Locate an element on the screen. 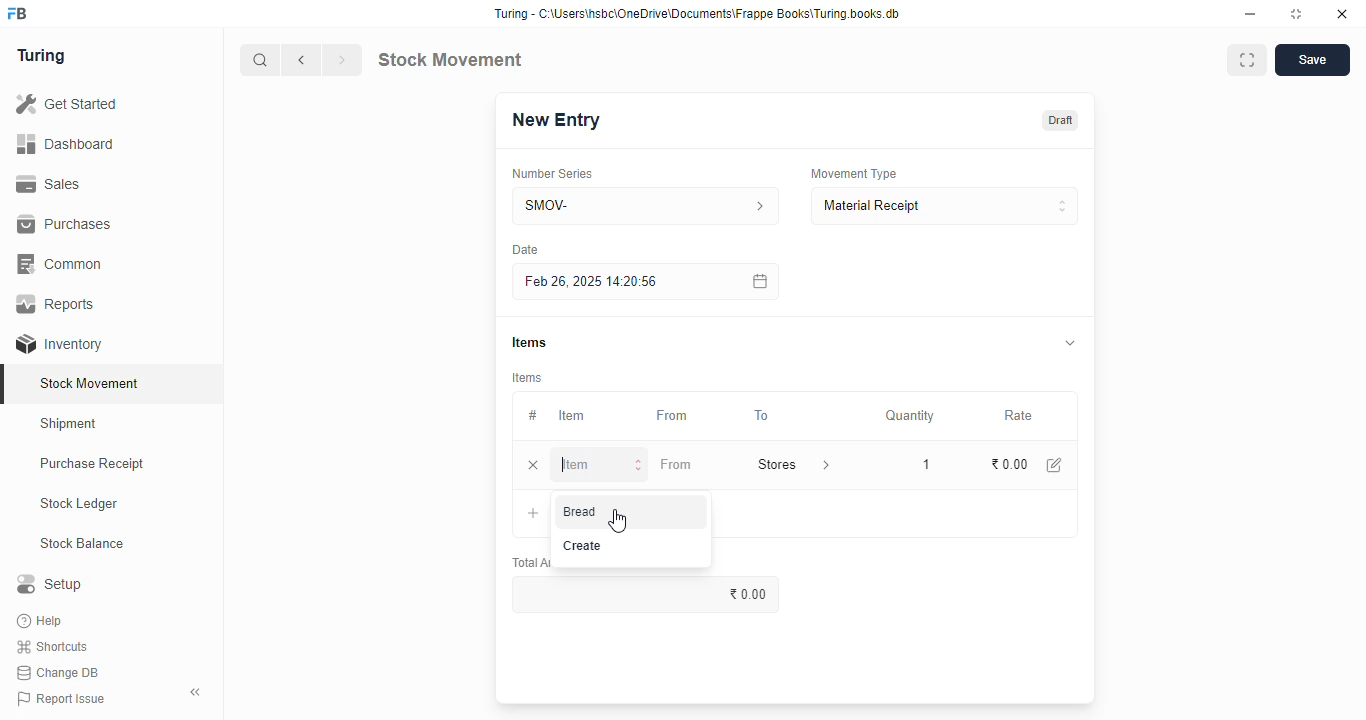 The image size is (1366, 720). toggle between form and full width is located at coordinates (1247, 60).